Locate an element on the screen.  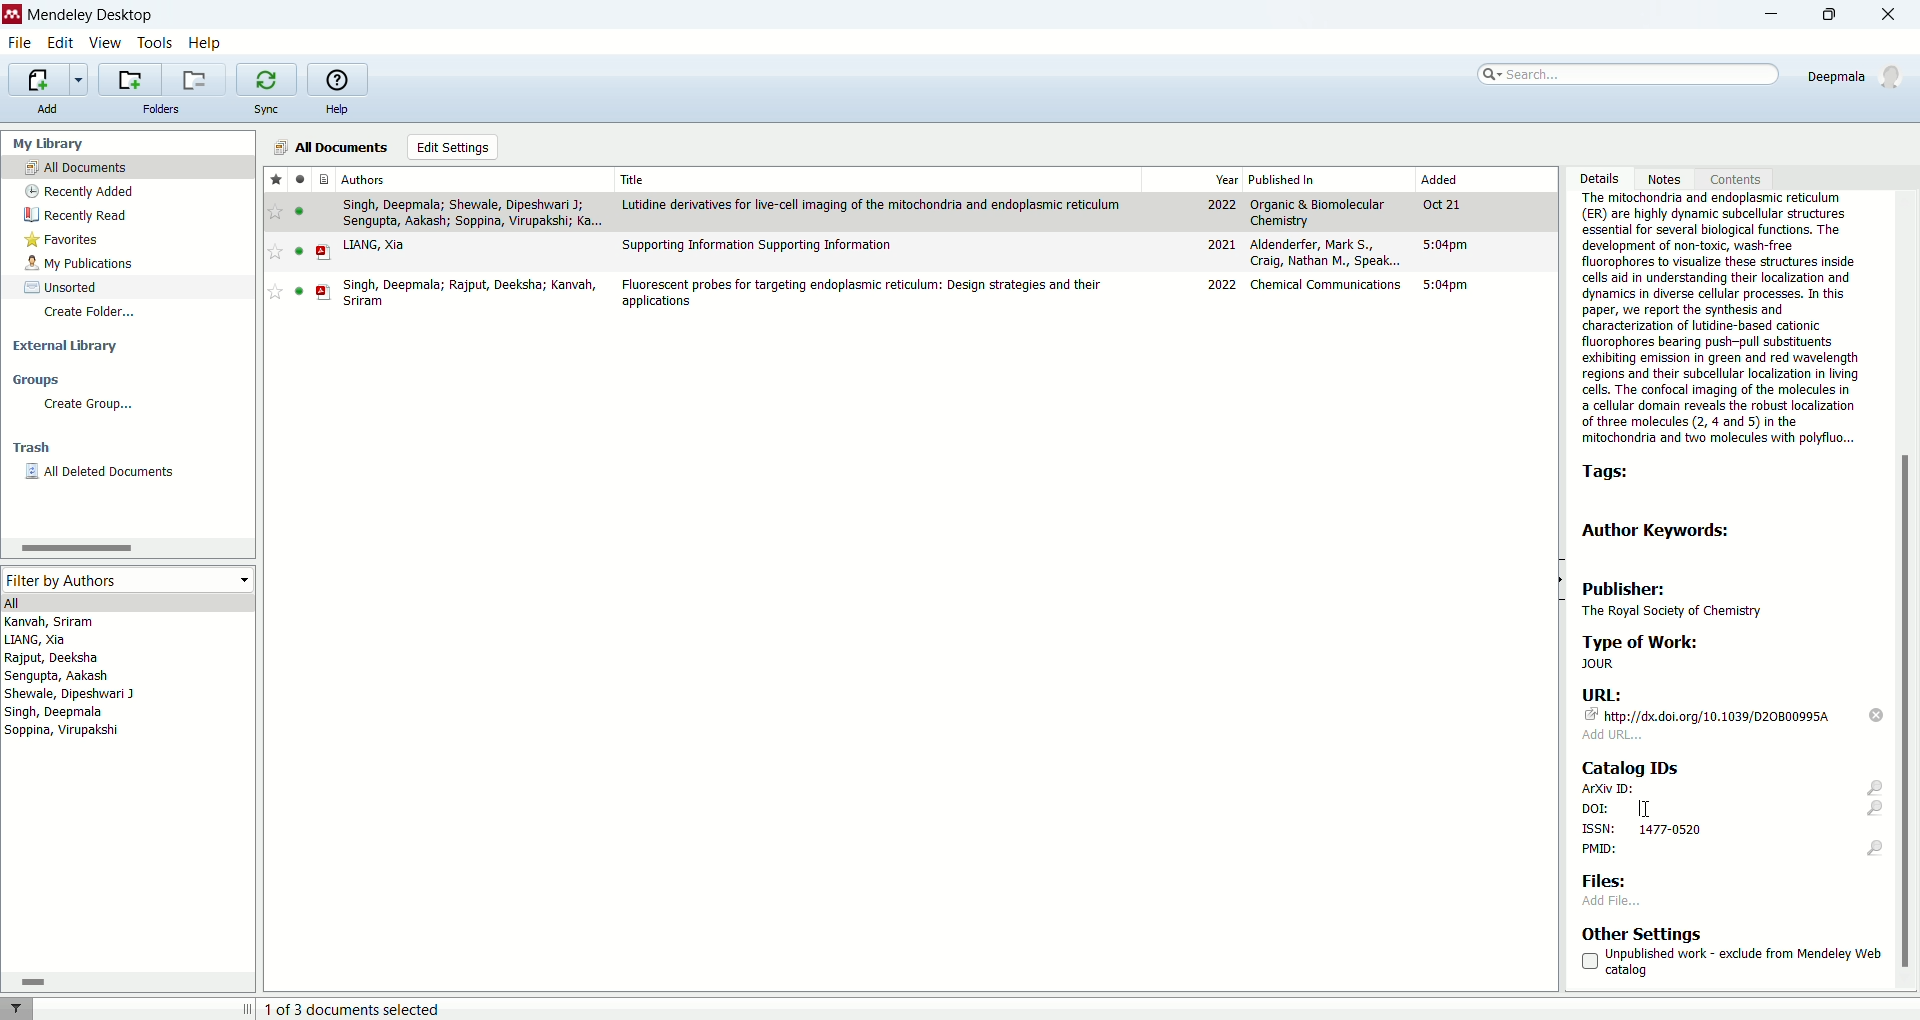
URL: http://dx.doi.org/10.1039/D20B00995A is located at coordinates (1710, 705).